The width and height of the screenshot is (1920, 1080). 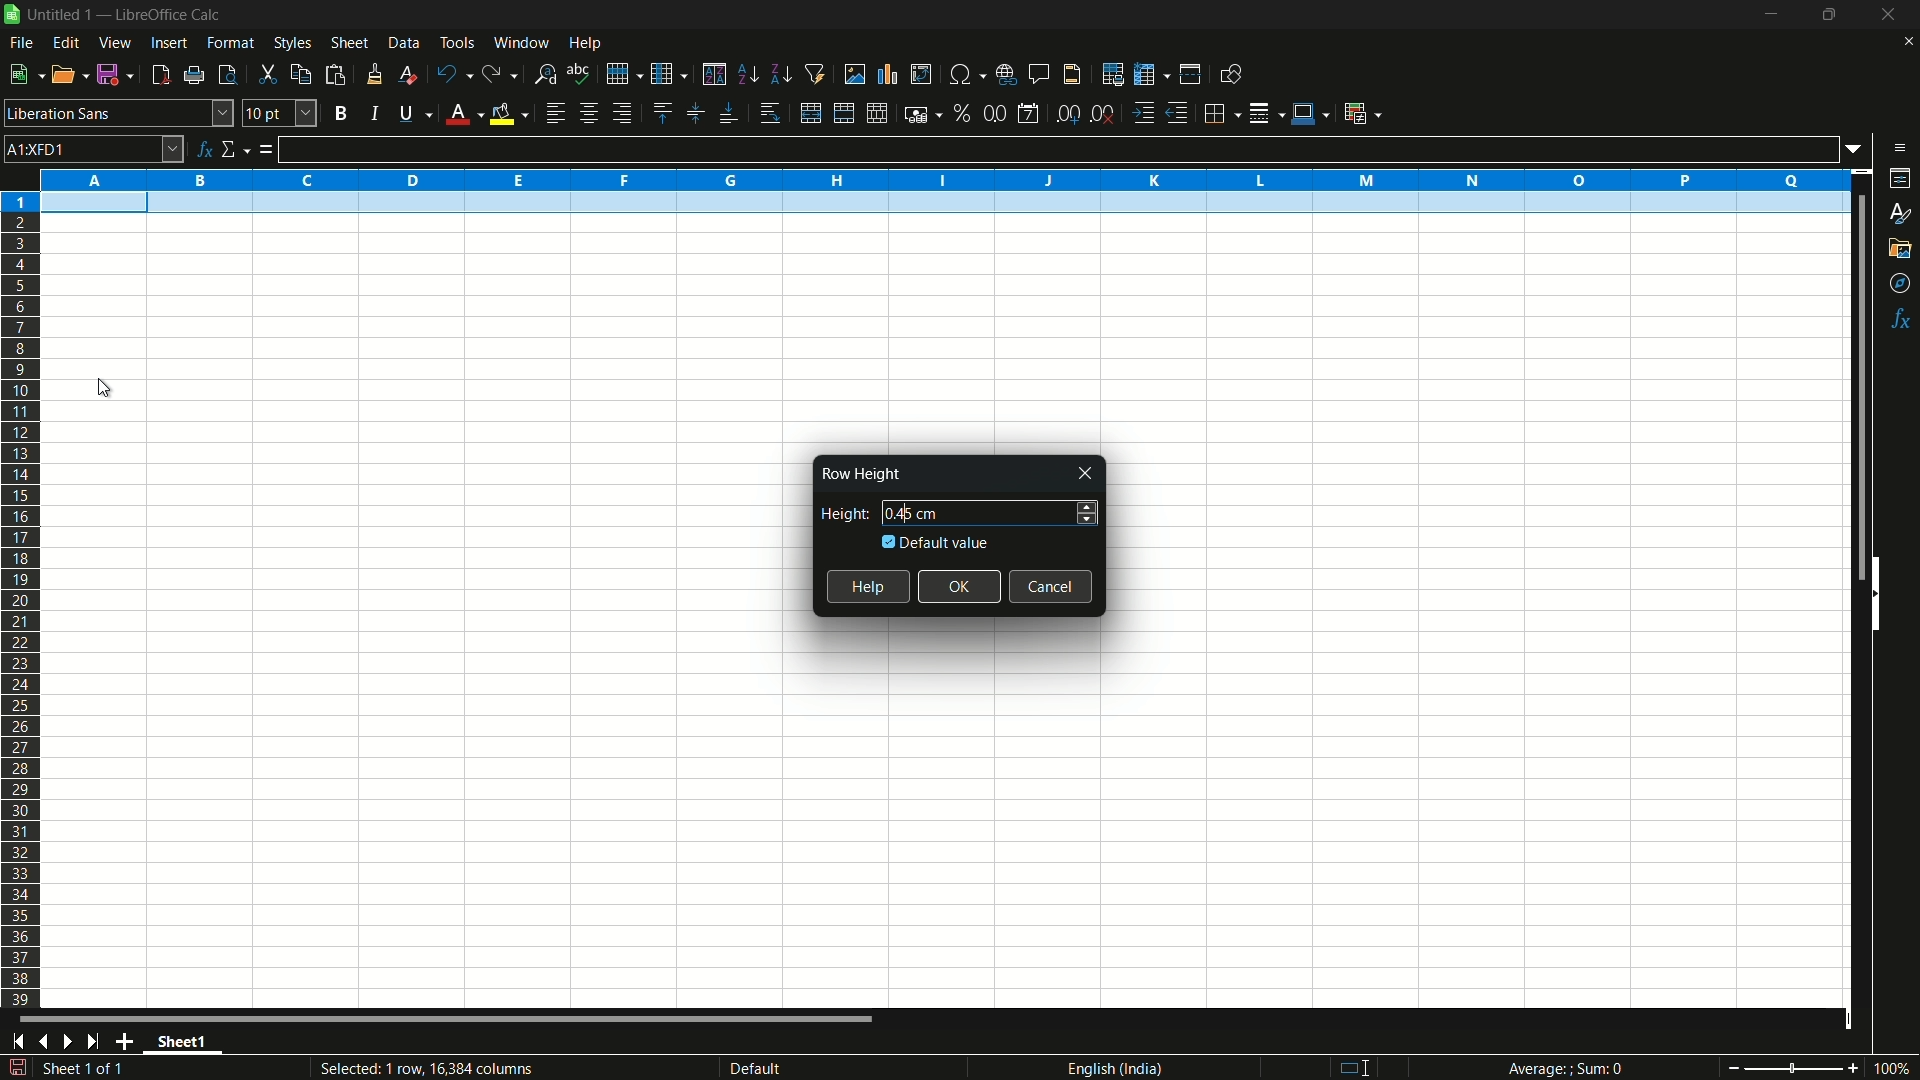 What do you see at coordinates (1190, 75) in the screenshot?
I see `split window` at bounding box center [1190, 75].